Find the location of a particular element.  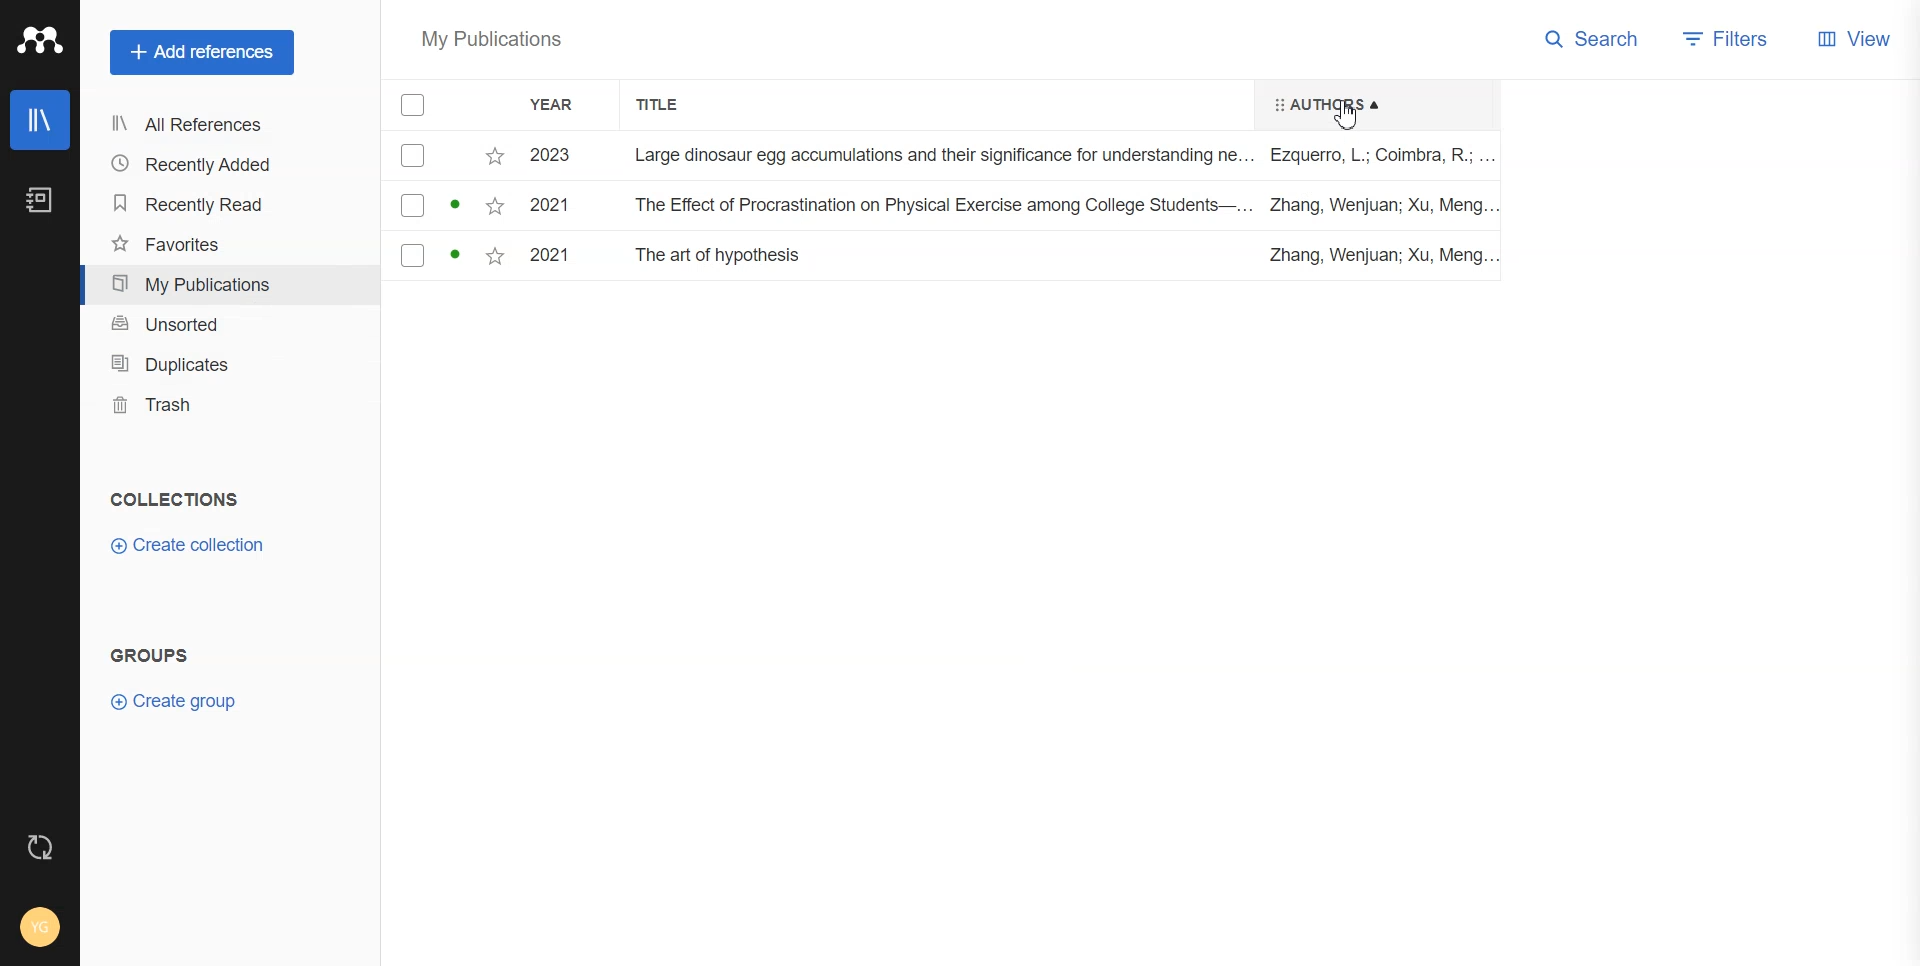

Favorites is located at coordinates (495, 207).